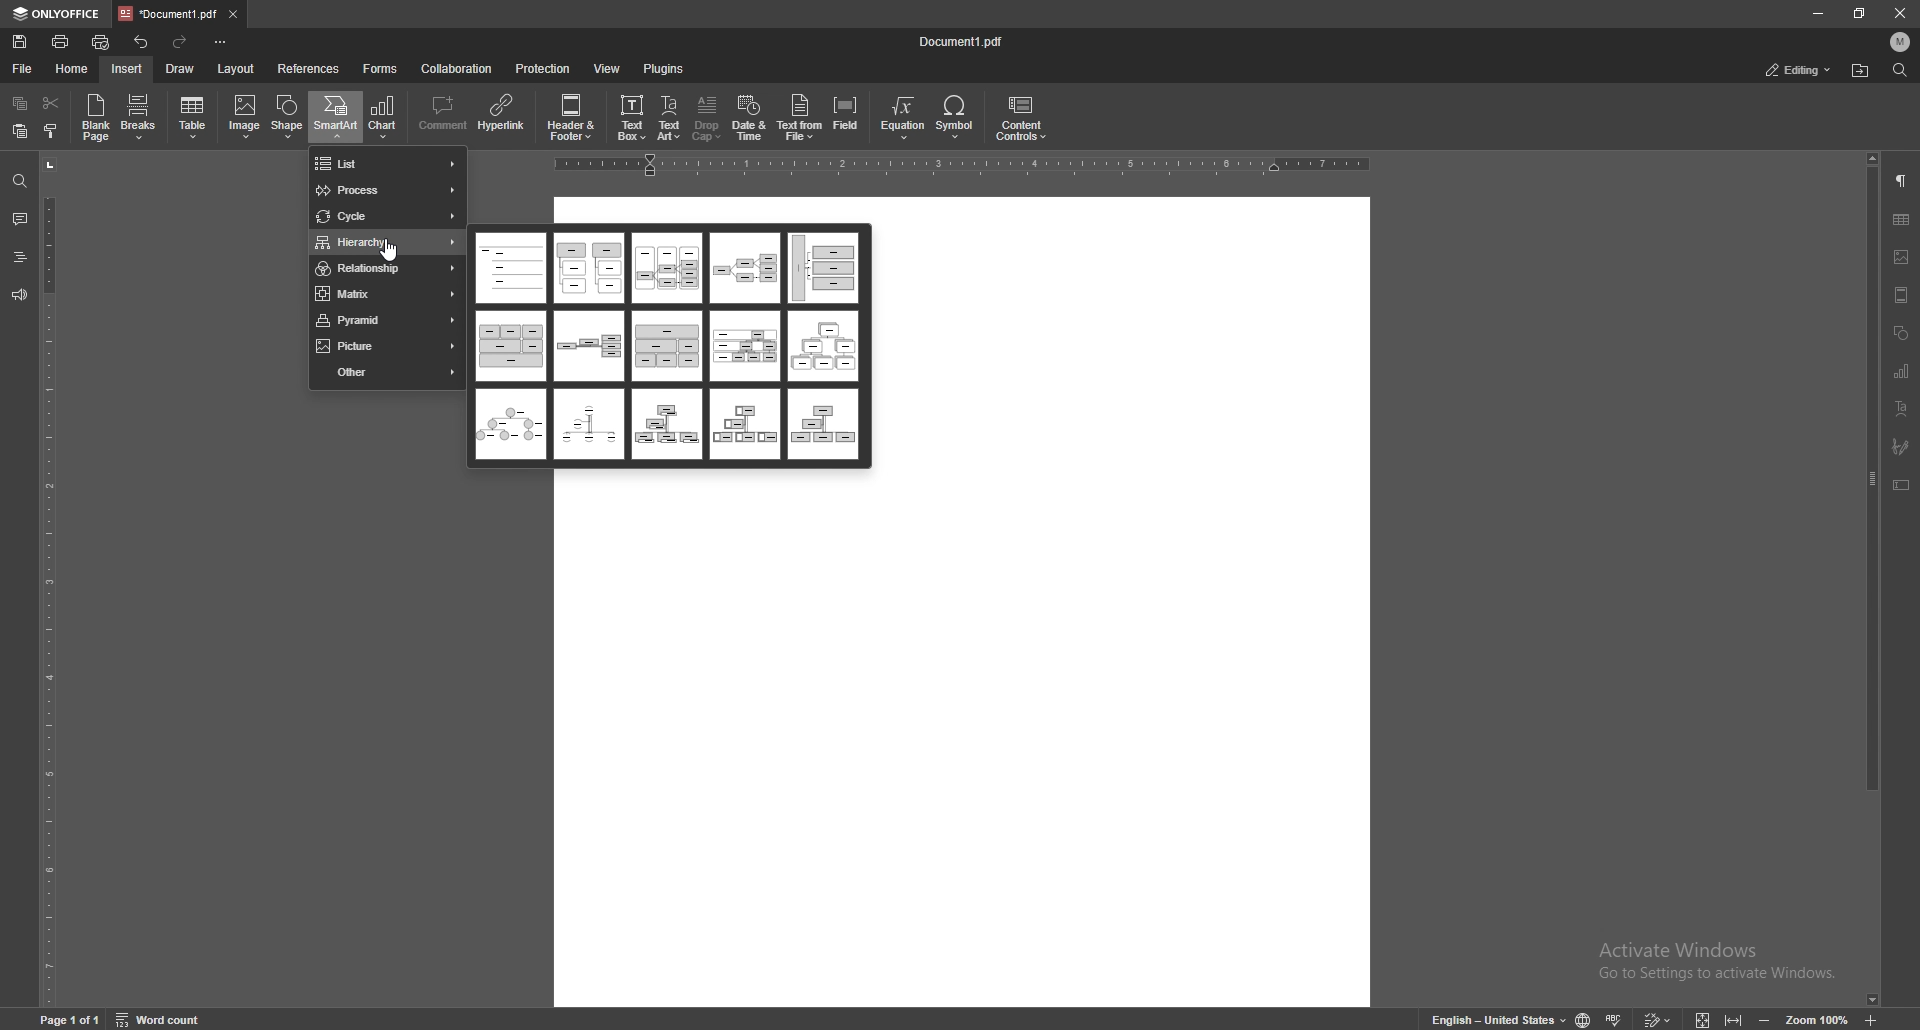  What do you see at coordinates (544, 68) in the screenshot?
I see `protection` at bounding box center [544, 68].